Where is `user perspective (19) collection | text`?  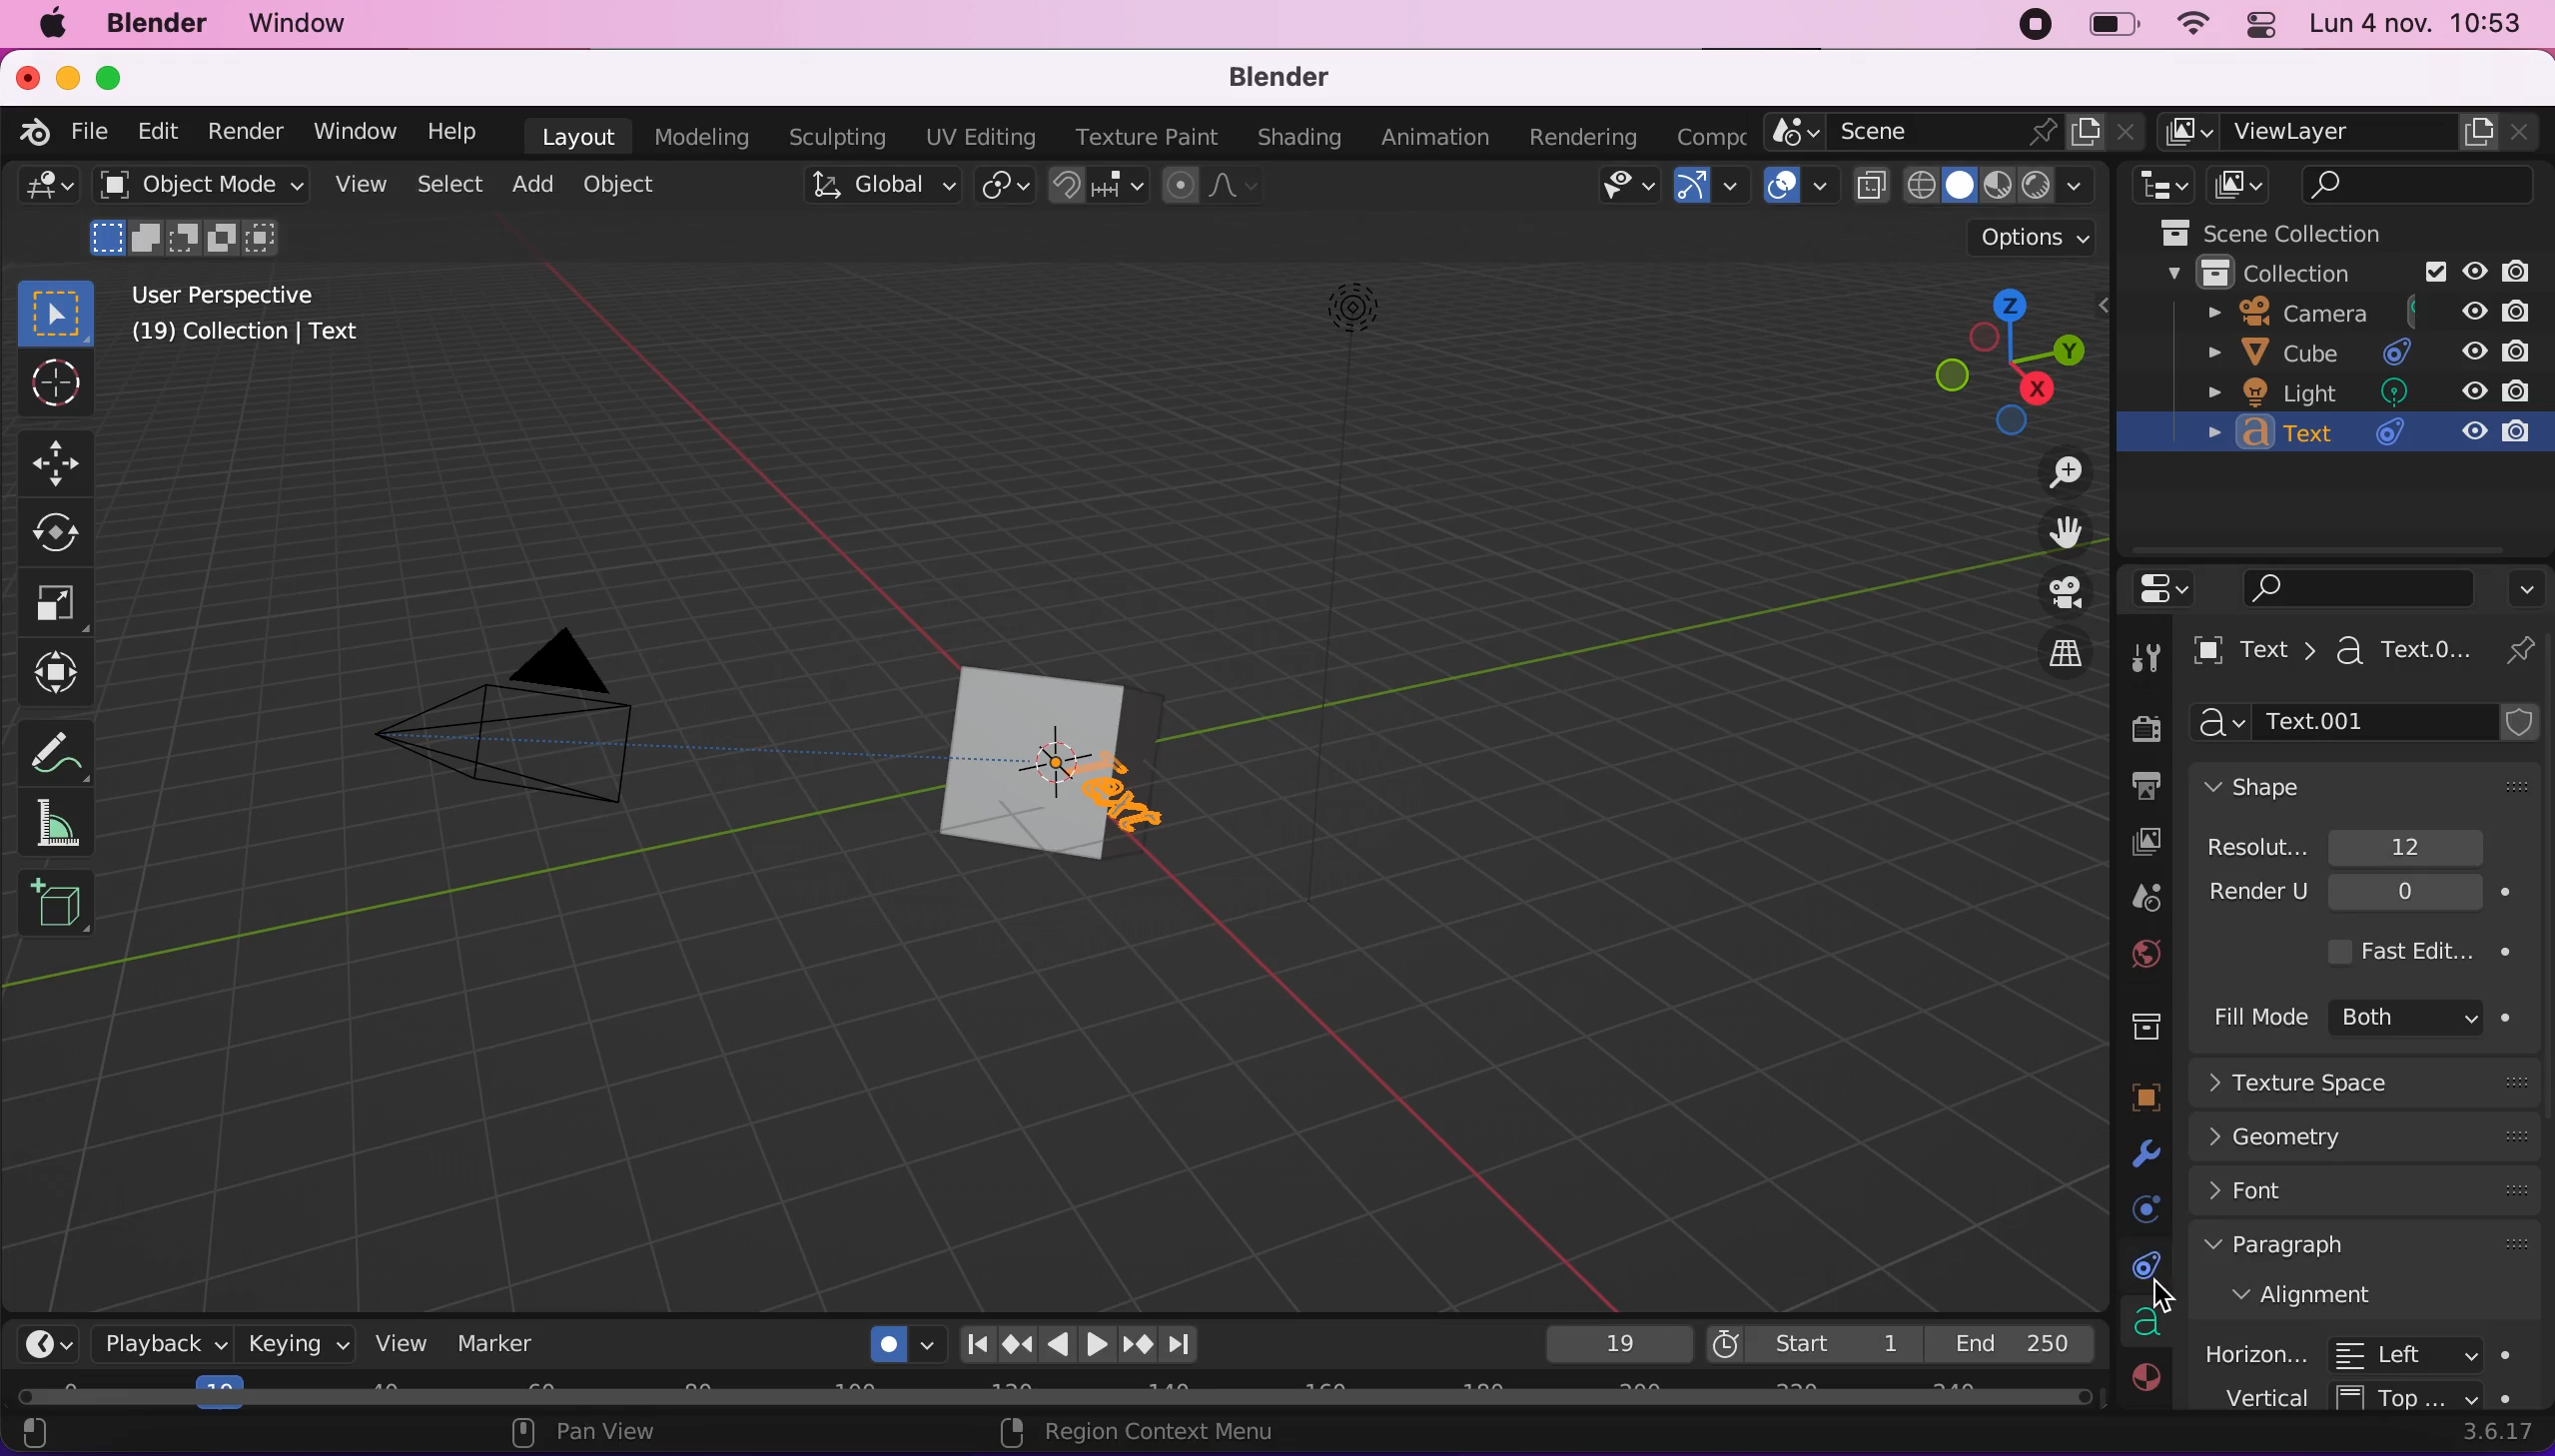 user perspective (19) collection | text is located at coordinates (246, 322).